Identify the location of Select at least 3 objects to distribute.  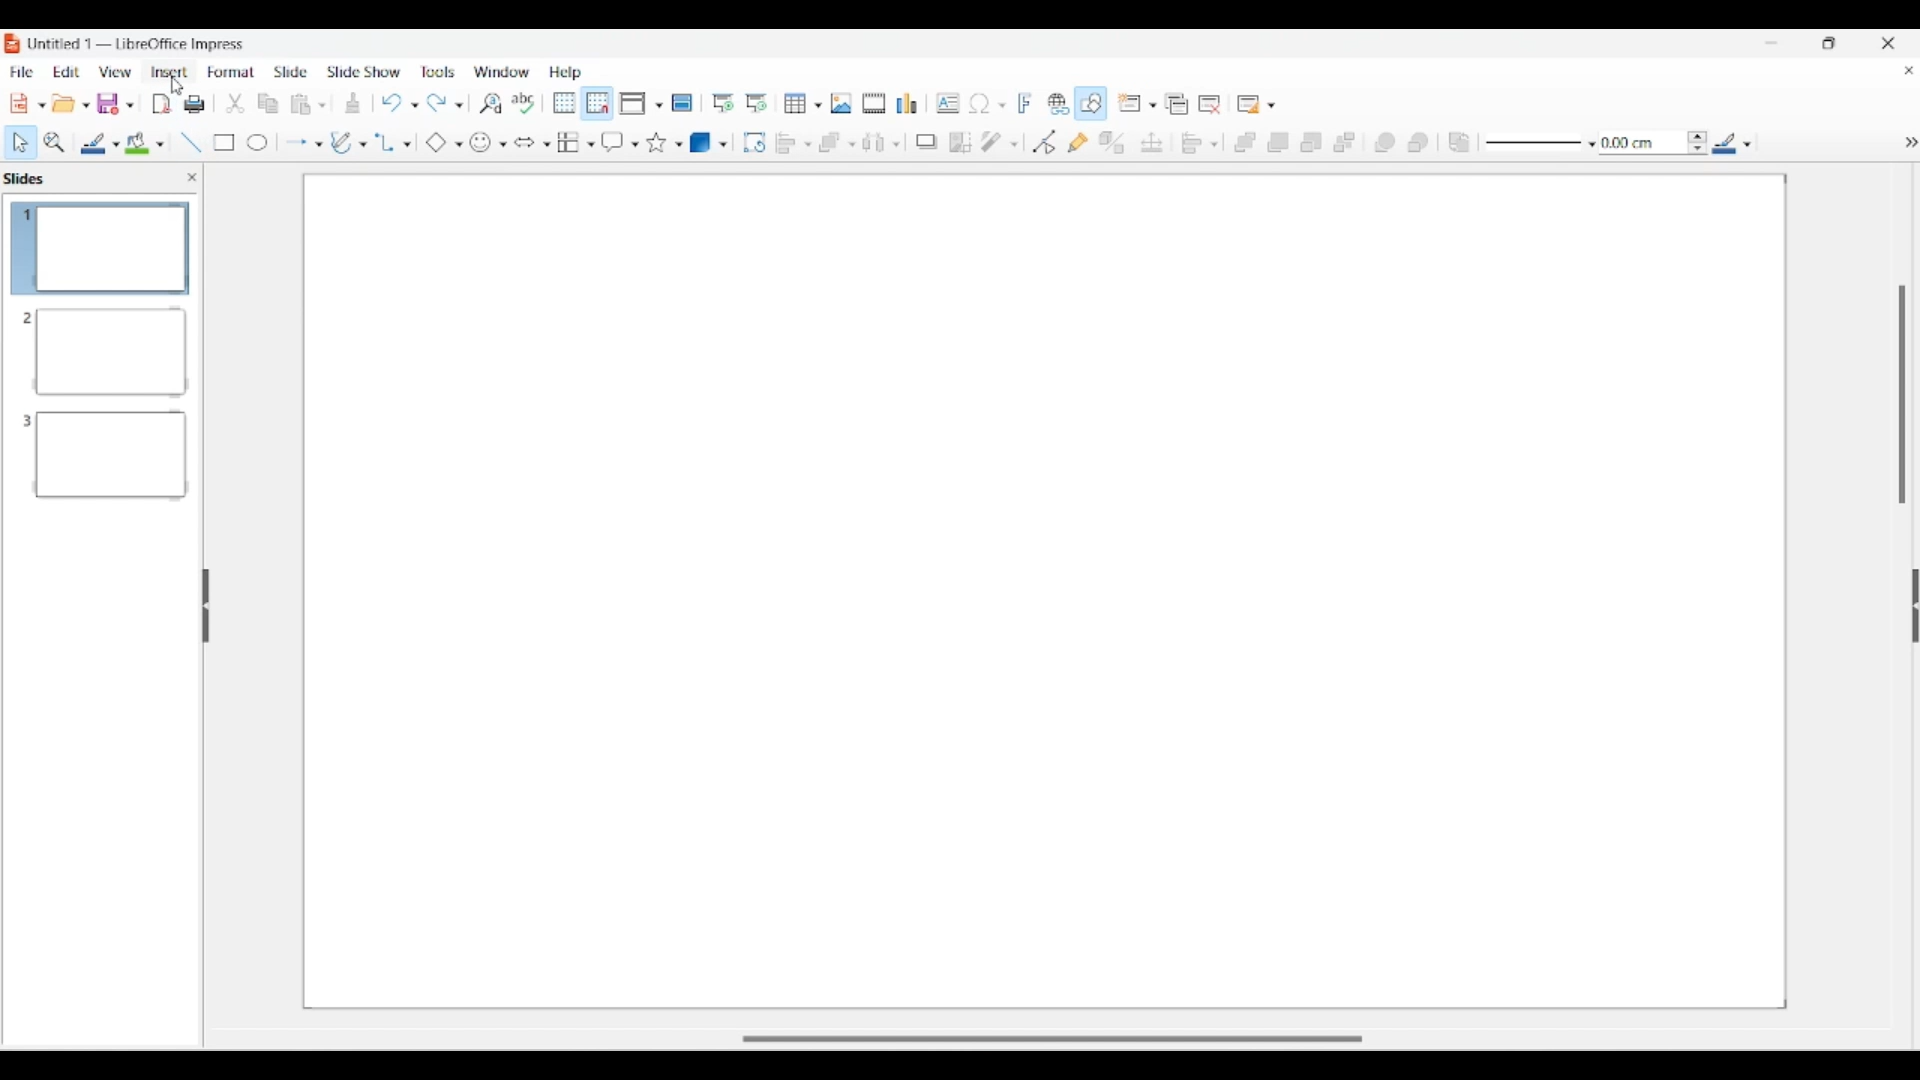
(881, 142).